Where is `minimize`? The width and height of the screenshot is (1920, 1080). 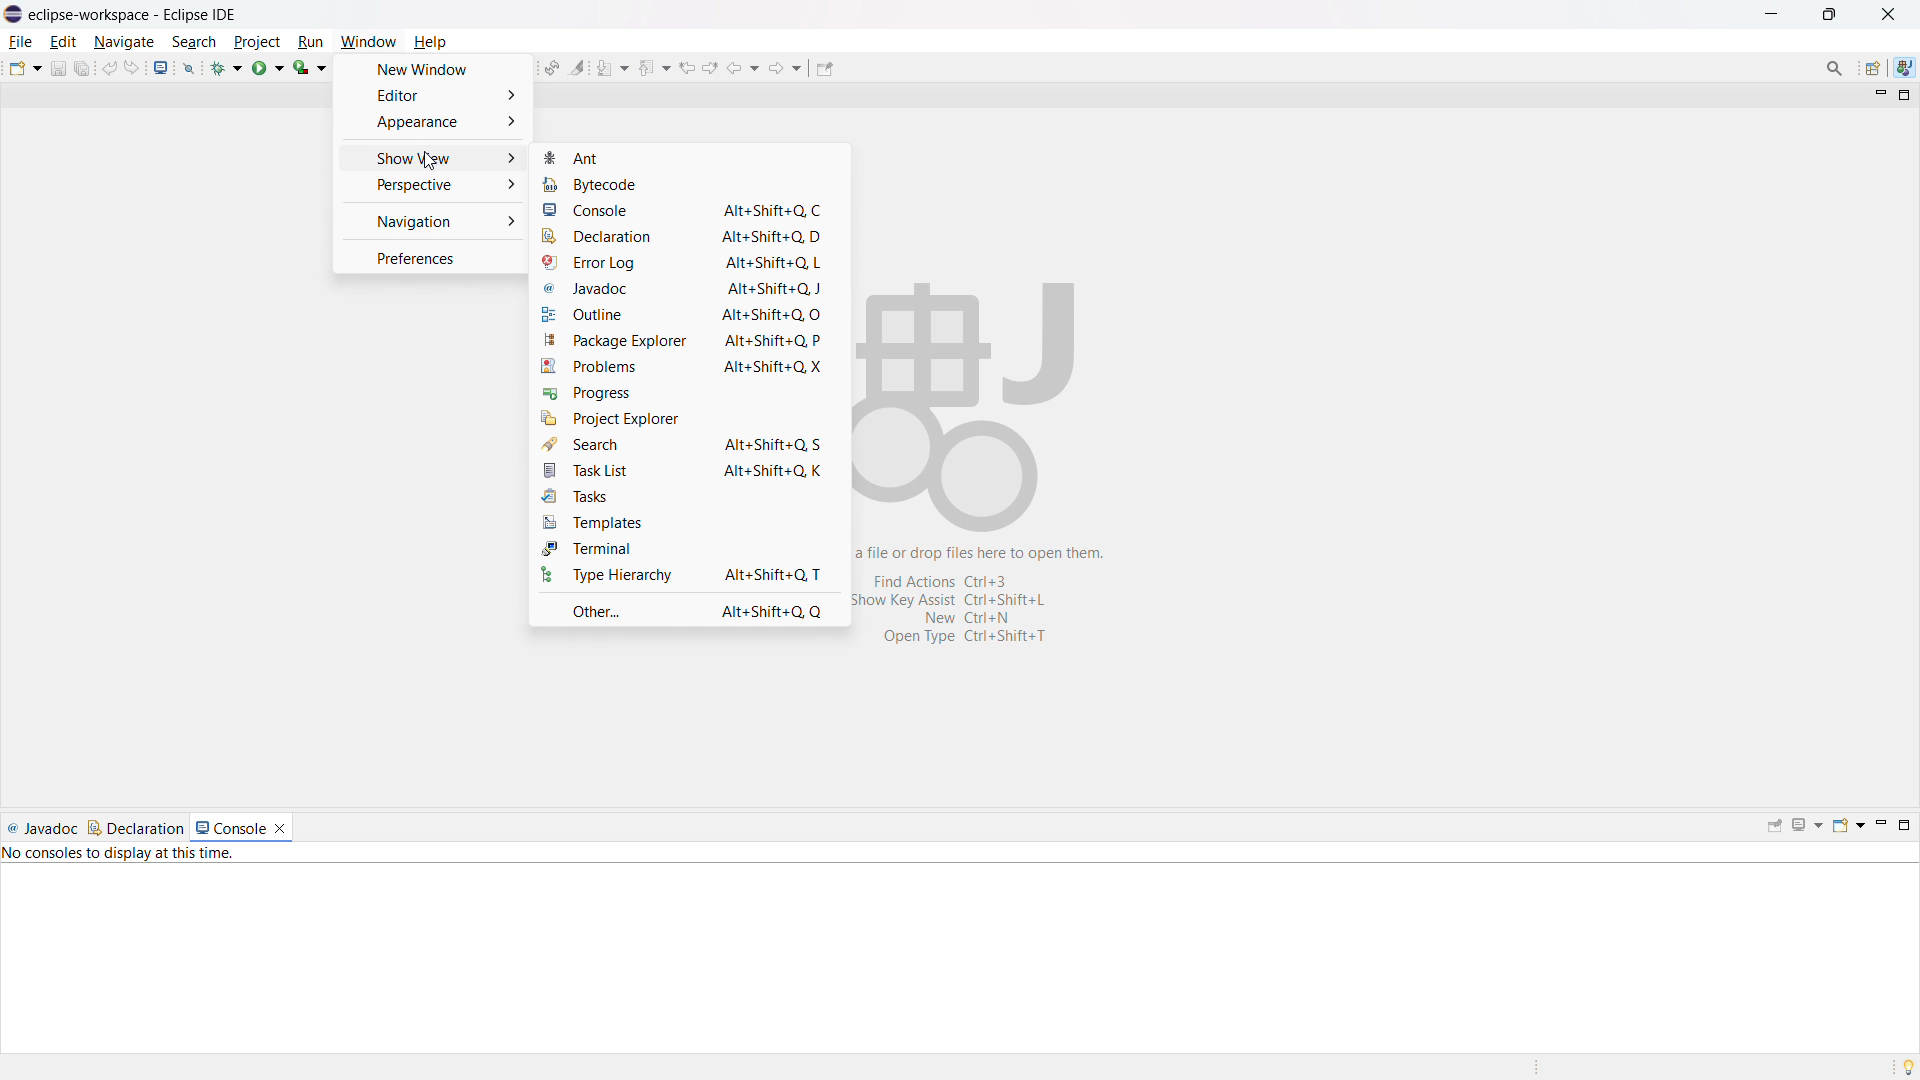
minimize is located at coordinates (1882, 826).